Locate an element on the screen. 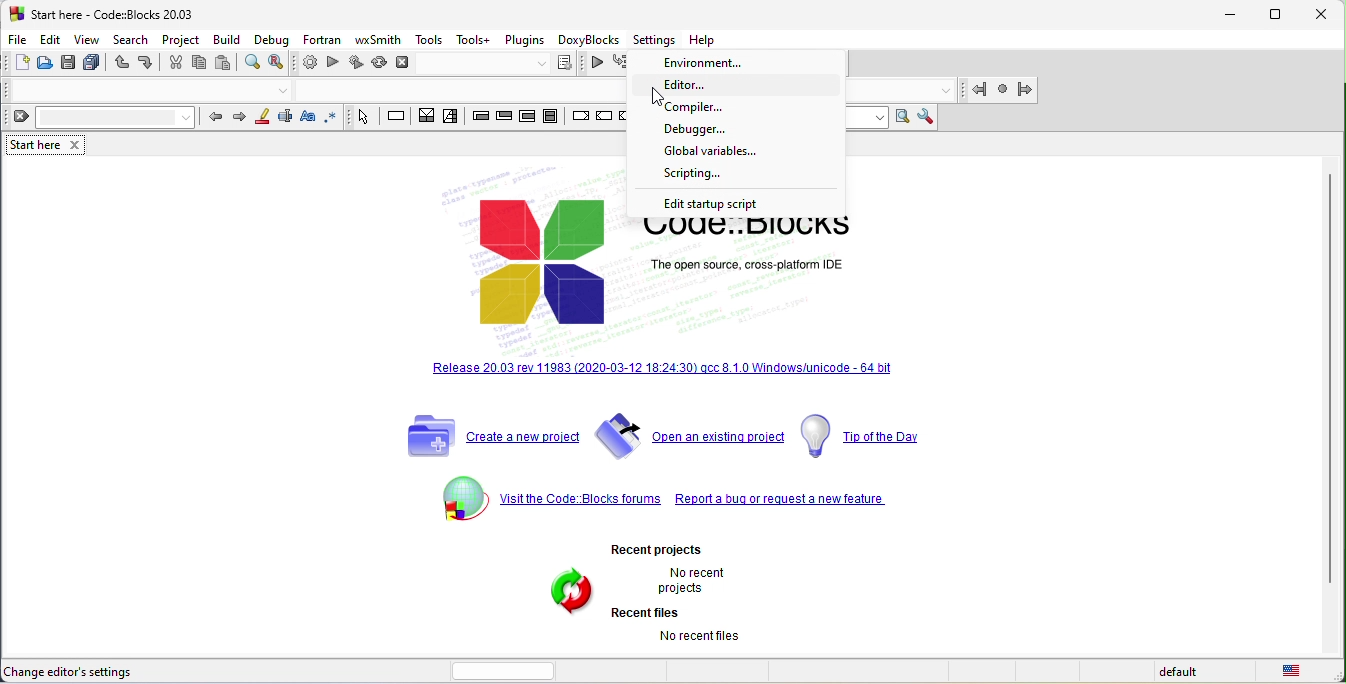 This screenshot has width=1346, height=684. tools+ is located at coordinates (473, 39).